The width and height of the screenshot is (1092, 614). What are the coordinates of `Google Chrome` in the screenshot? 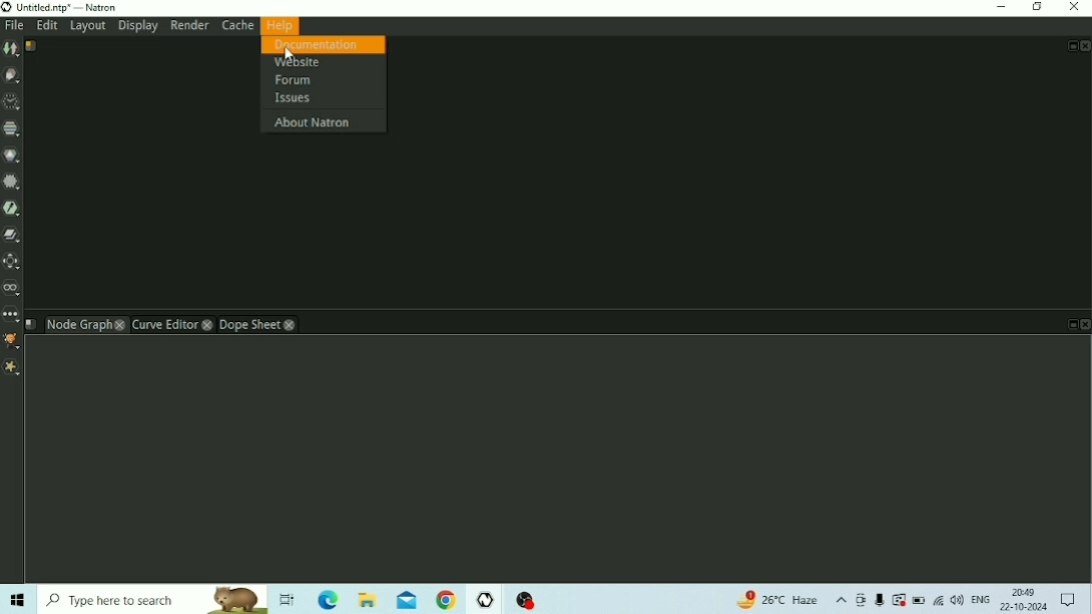 It's located at (446, 600).